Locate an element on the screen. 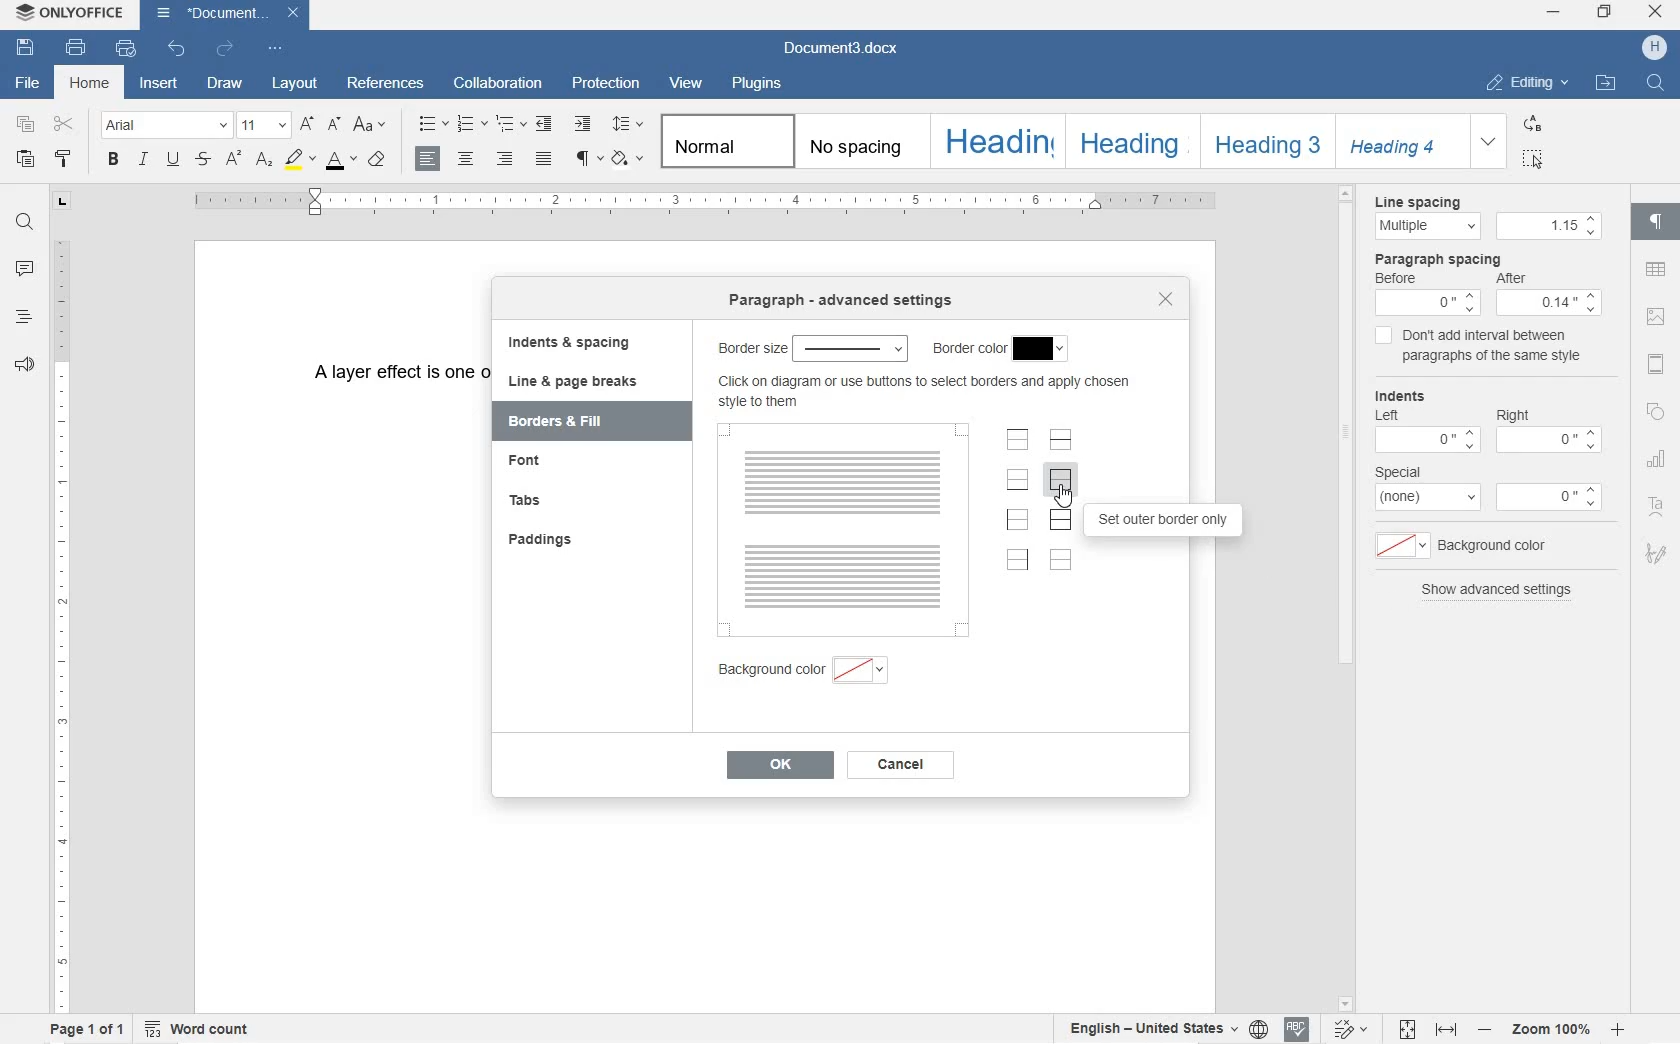  1.15" is located at coordinates (1550, 227).